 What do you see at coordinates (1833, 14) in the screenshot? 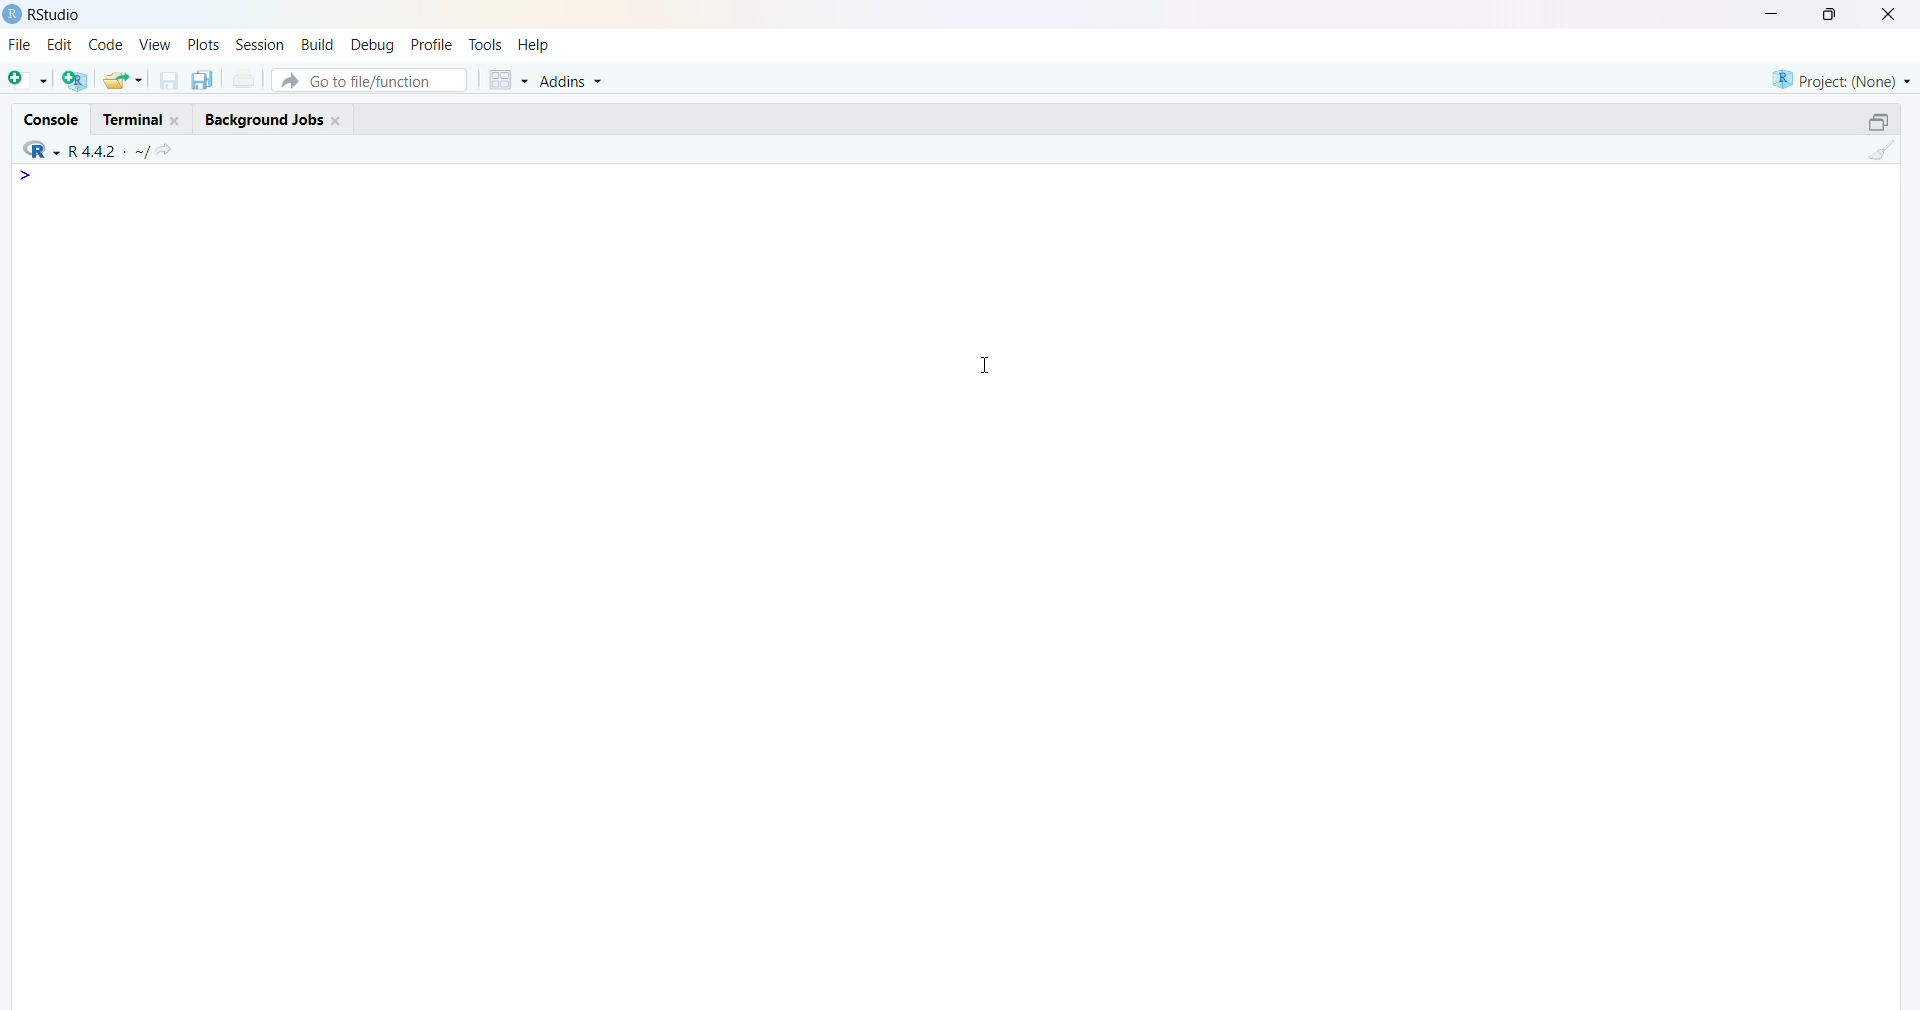
I see `maximise` at bounding box center [1833, 14].